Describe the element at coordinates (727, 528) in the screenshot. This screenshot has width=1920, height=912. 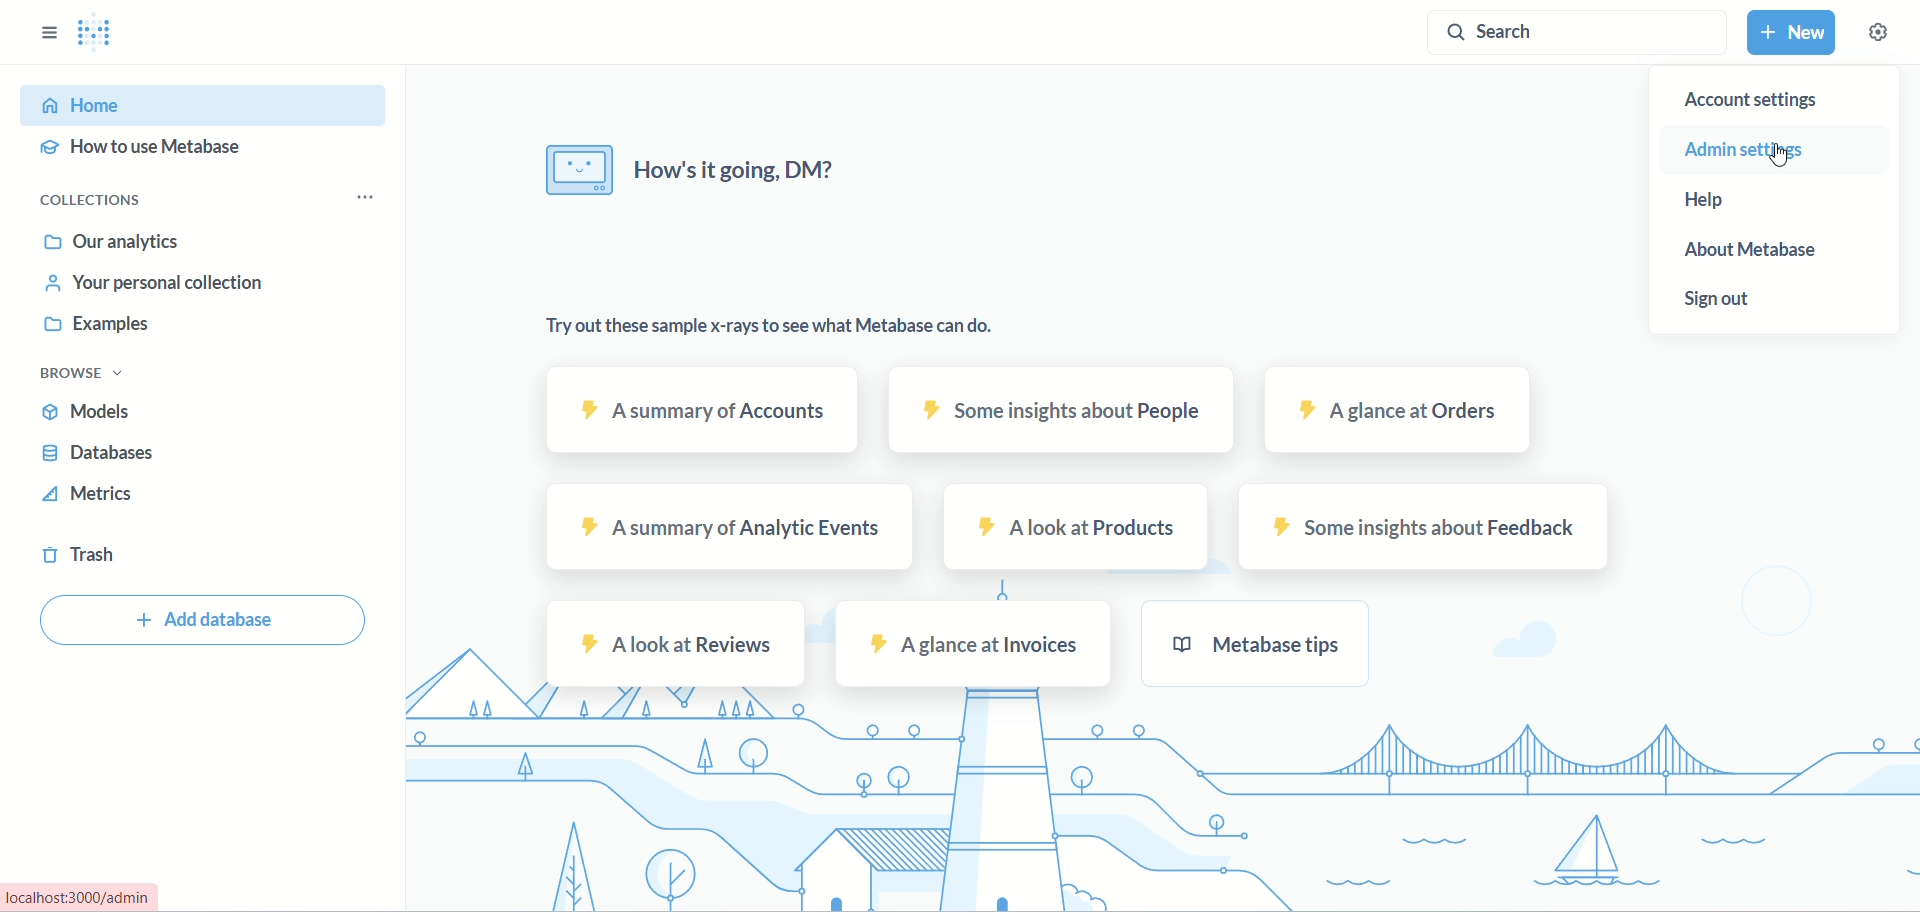
I see `analytic events` at that location.